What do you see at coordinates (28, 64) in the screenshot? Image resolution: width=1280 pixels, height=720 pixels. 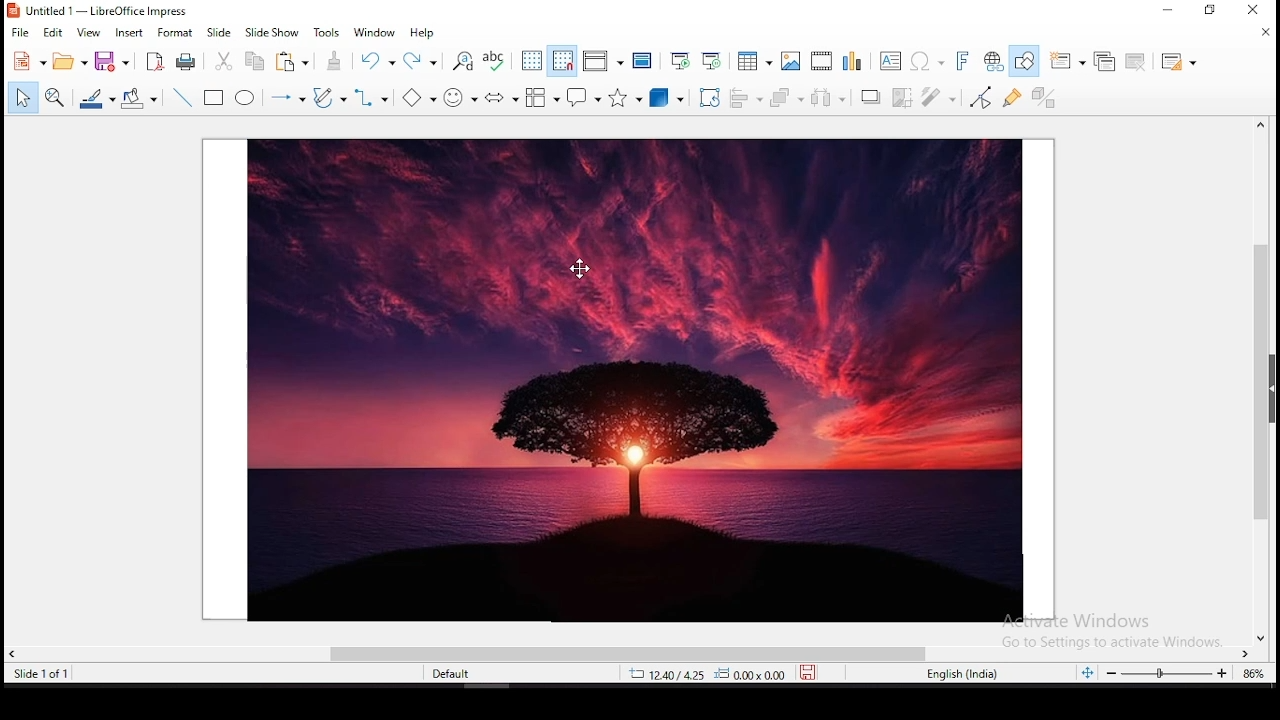 I see `new tool` at bounding box center [28, 64].